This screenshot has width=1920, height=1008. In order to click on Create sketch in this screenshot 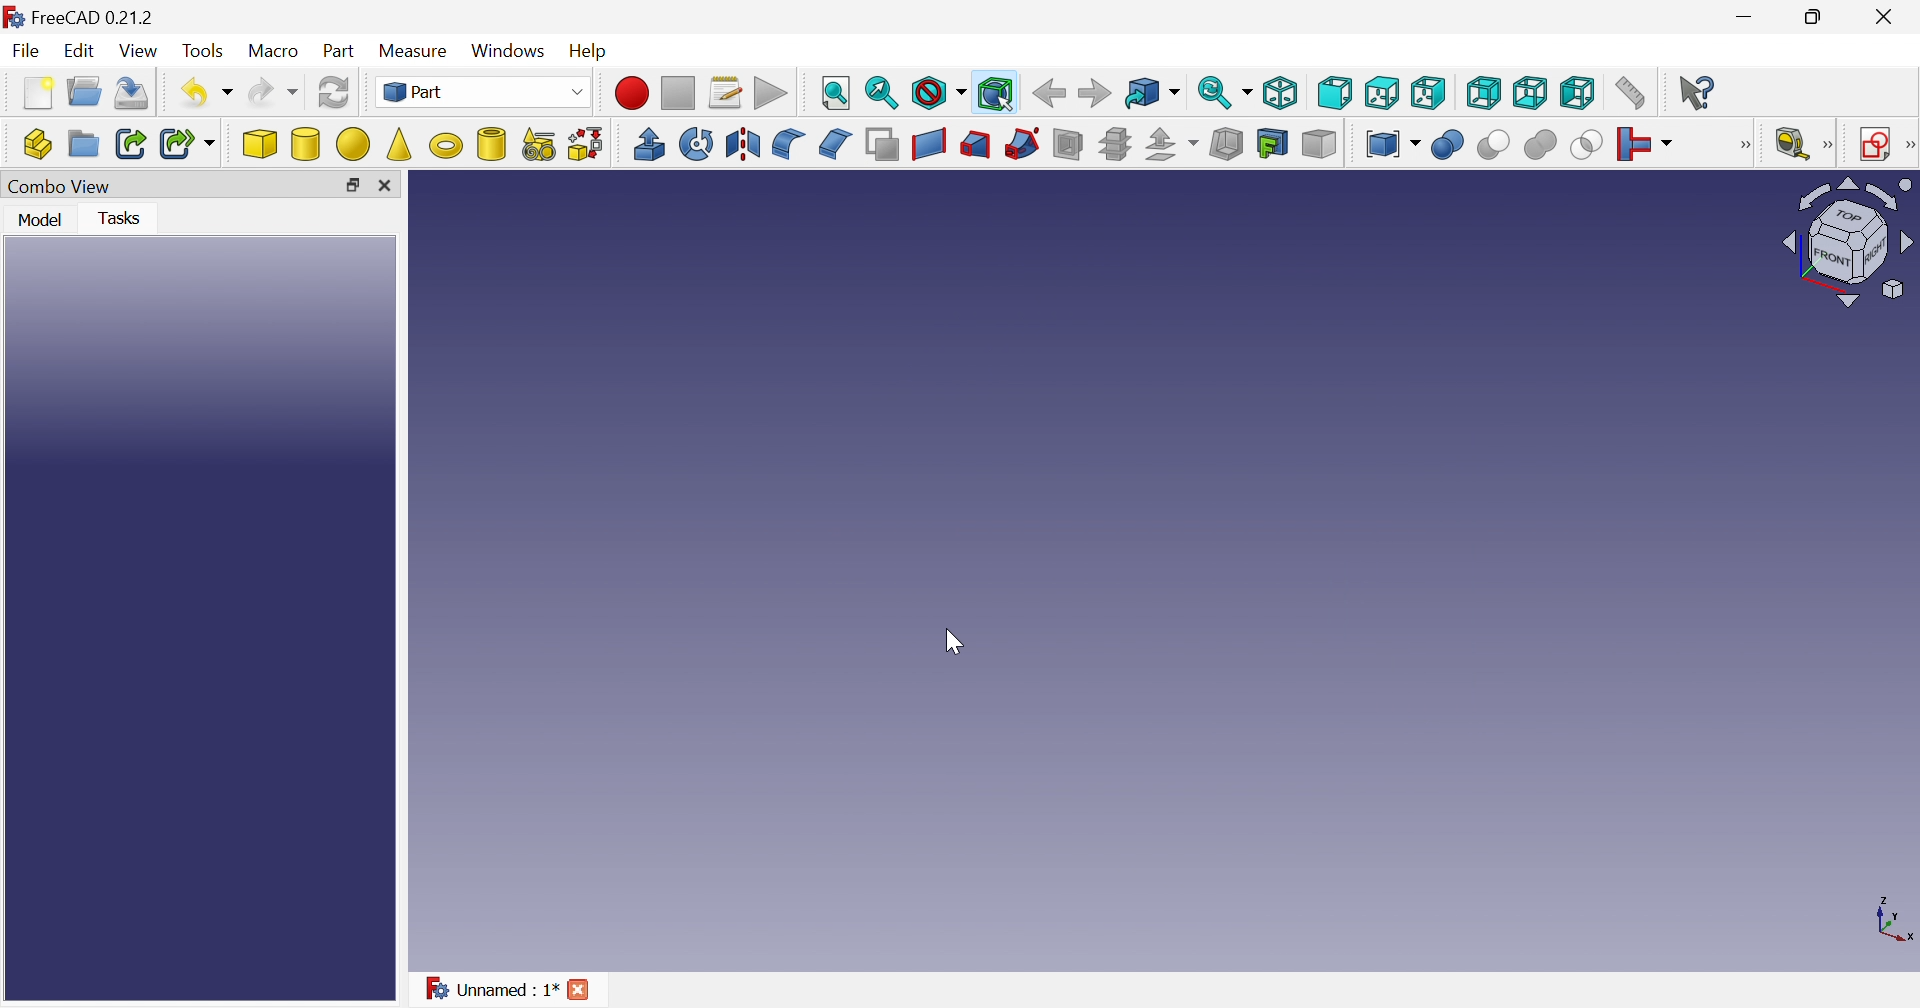, I will do `click(1875, 145)`.